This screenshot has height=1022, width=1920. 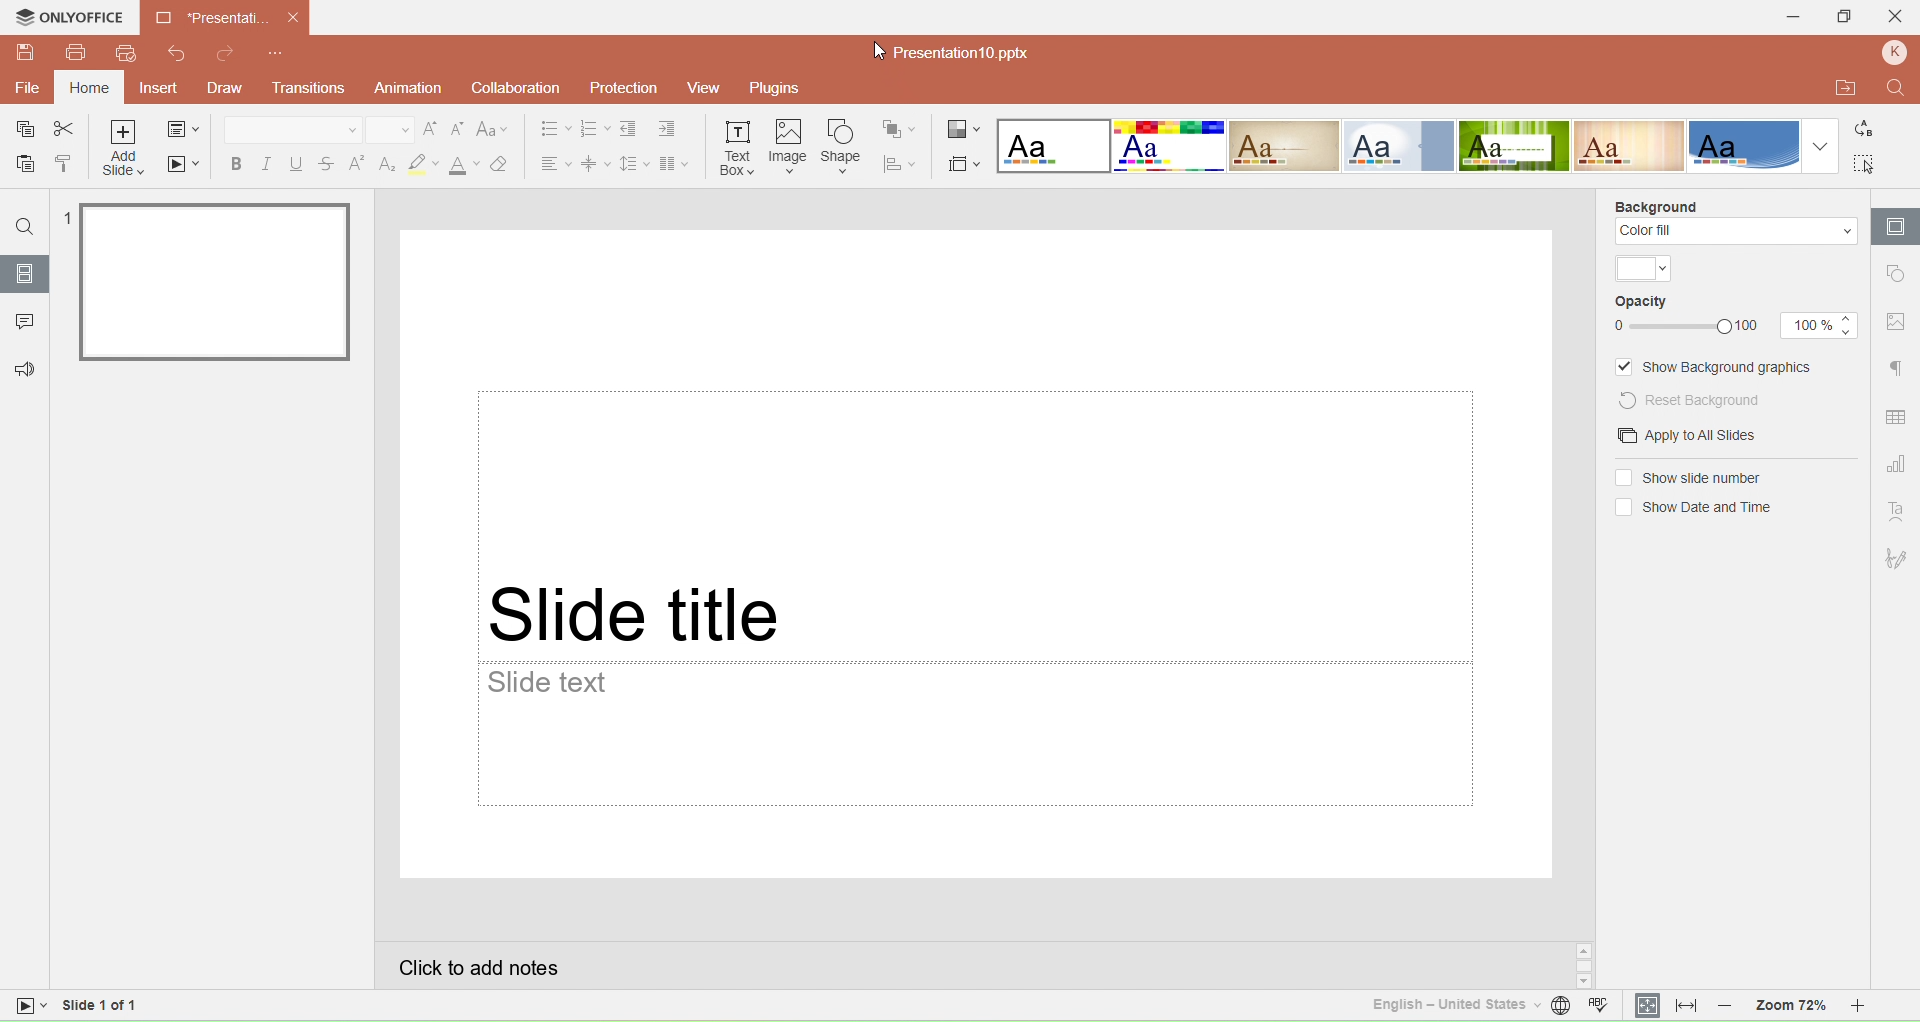 I want to click on Lines, so click(x=1631, y=145).